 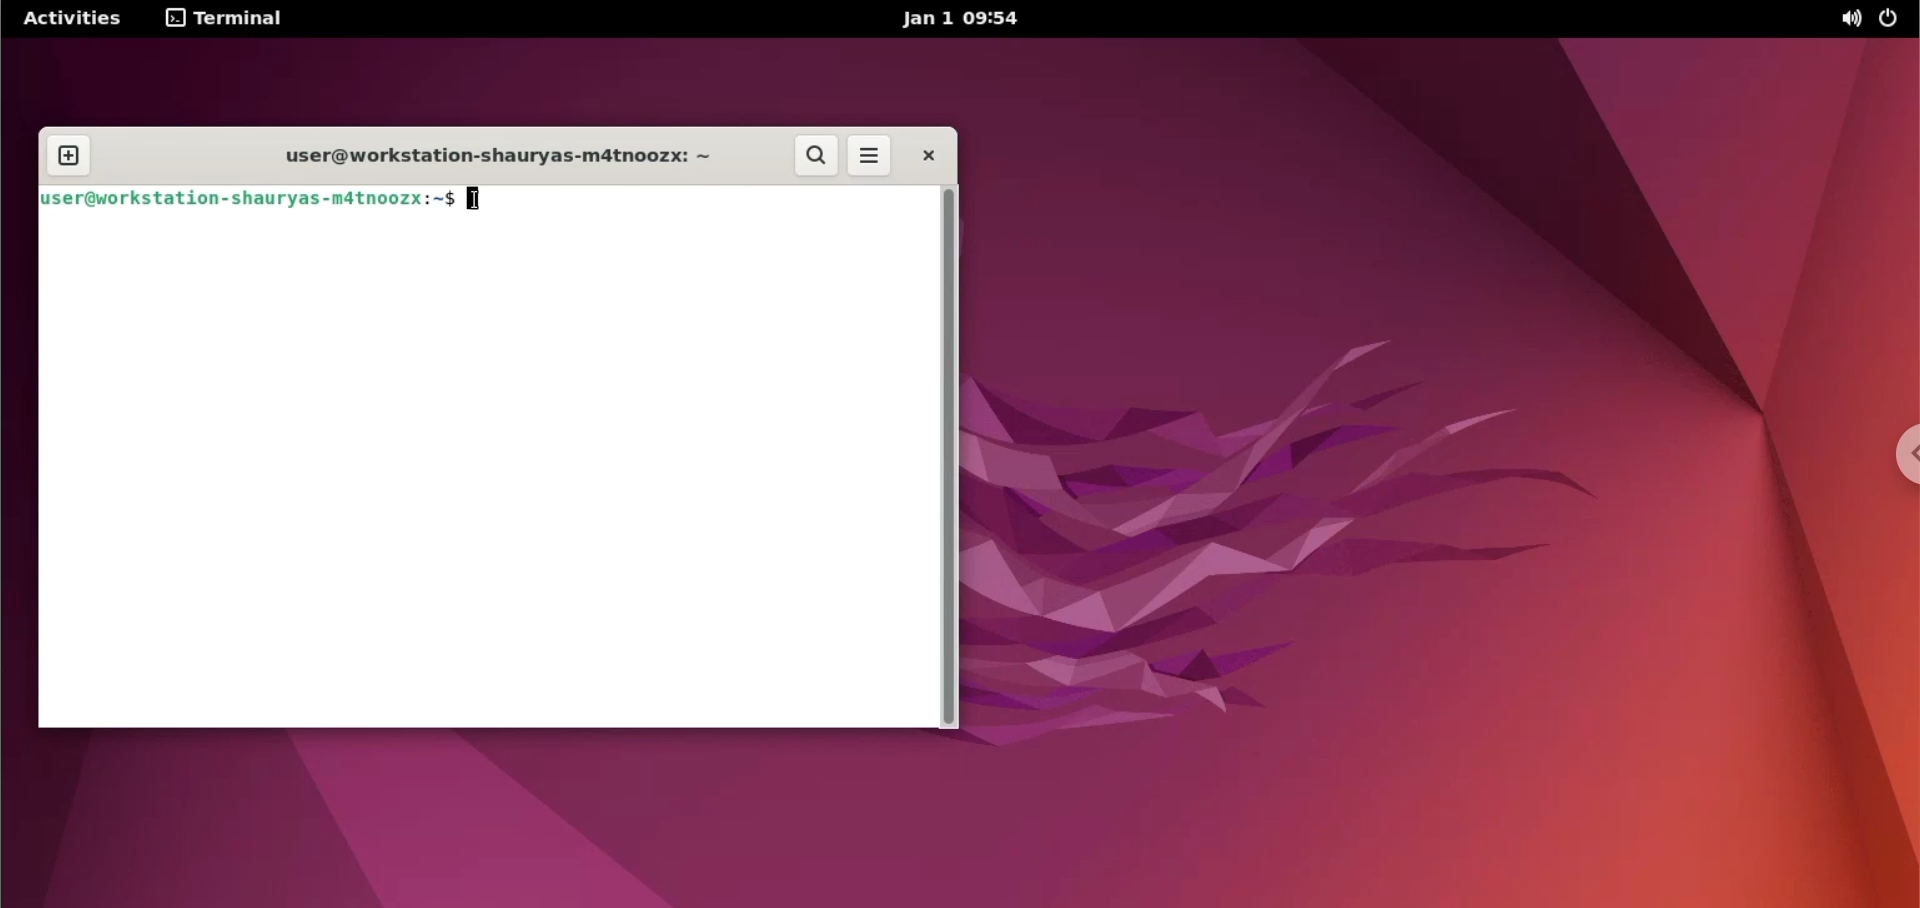 What do you see at coordinates (1901, 454) in the screenshot?
I see `chrome options` at bounding box center [1901, 454].